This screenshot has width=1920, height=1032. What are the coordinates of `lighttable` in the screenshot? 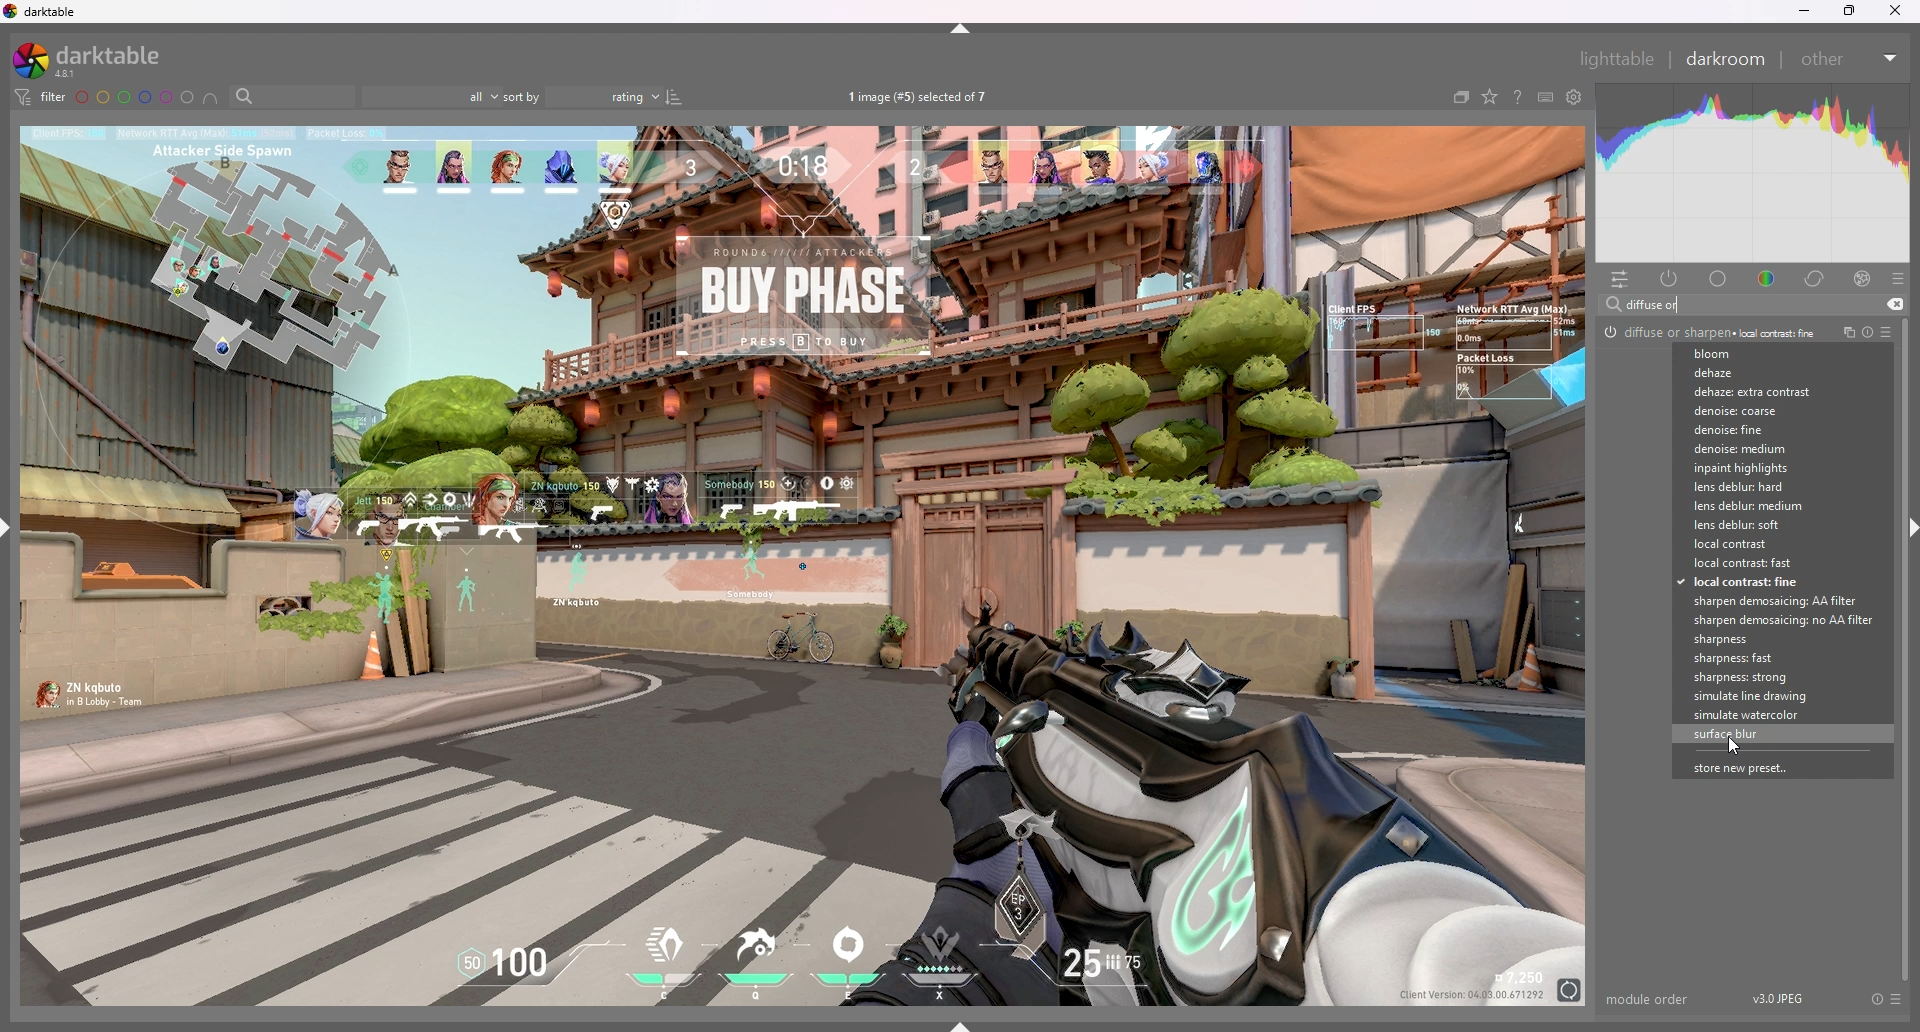 It's located at (1620, 60).